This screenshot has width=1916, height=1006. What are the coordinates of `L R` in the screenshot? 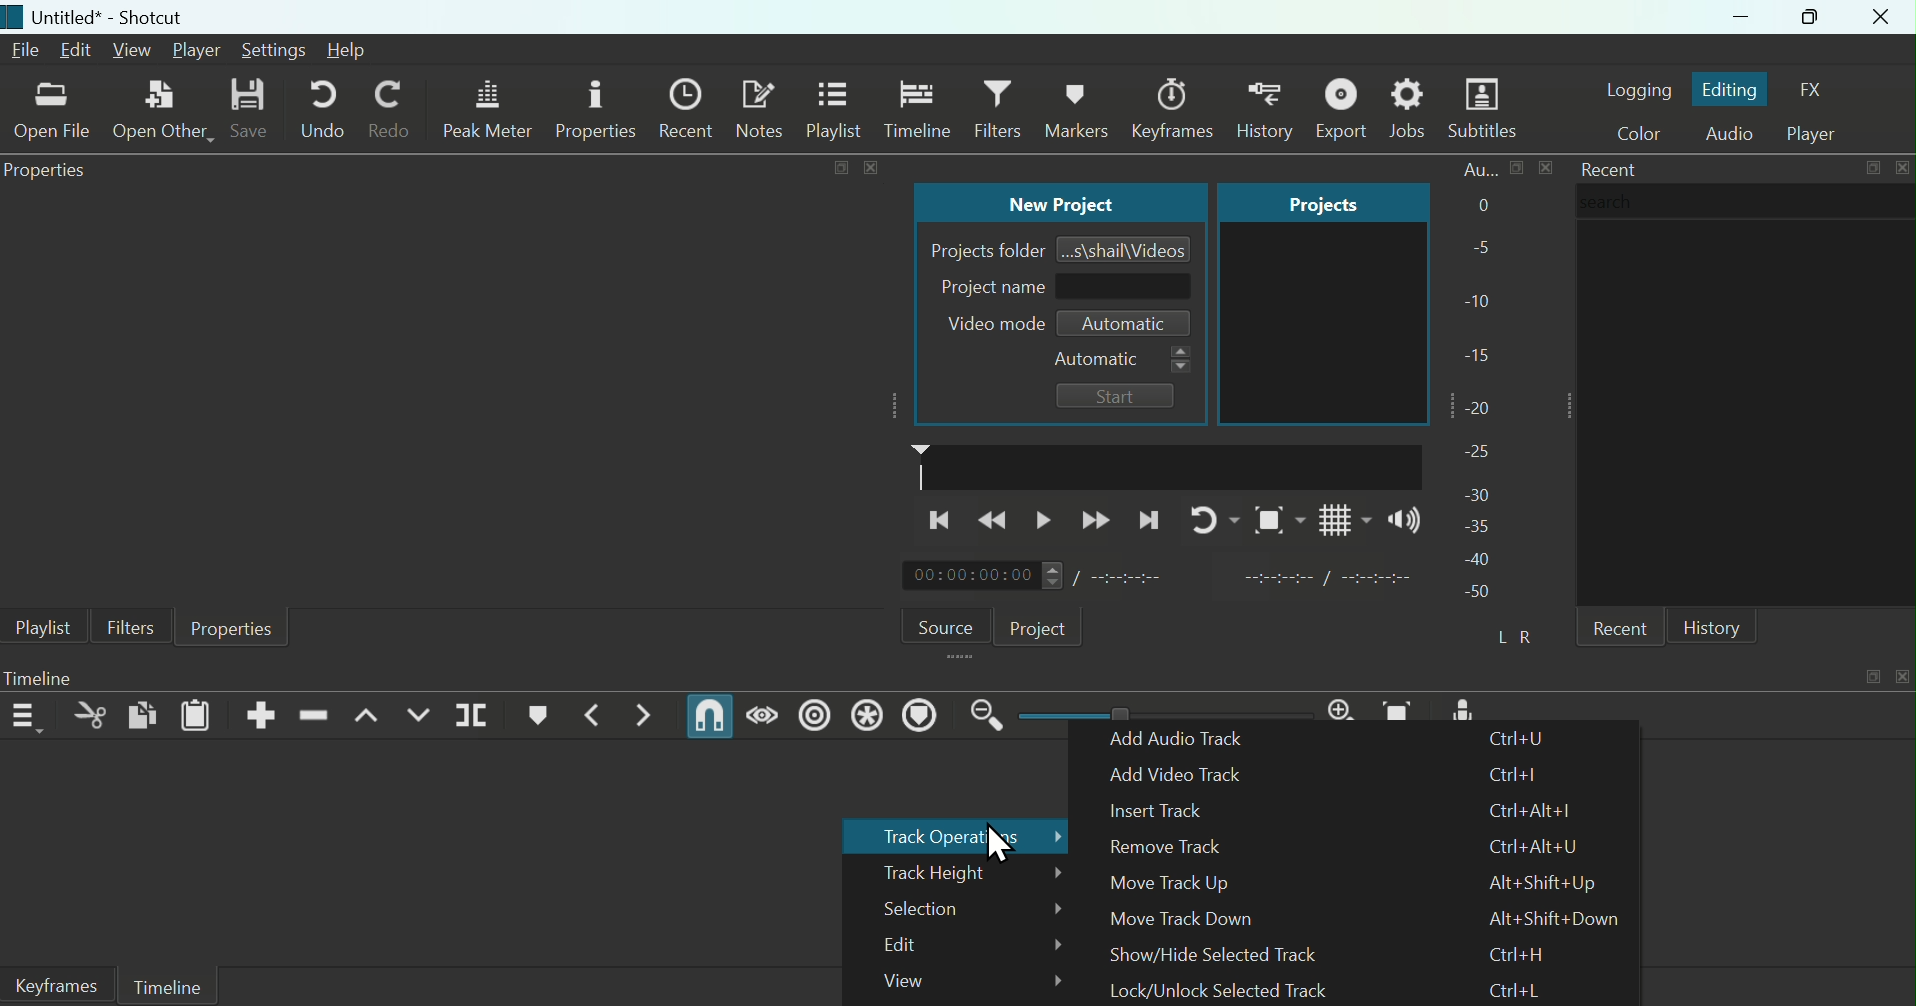 It's located at (1521, 637).